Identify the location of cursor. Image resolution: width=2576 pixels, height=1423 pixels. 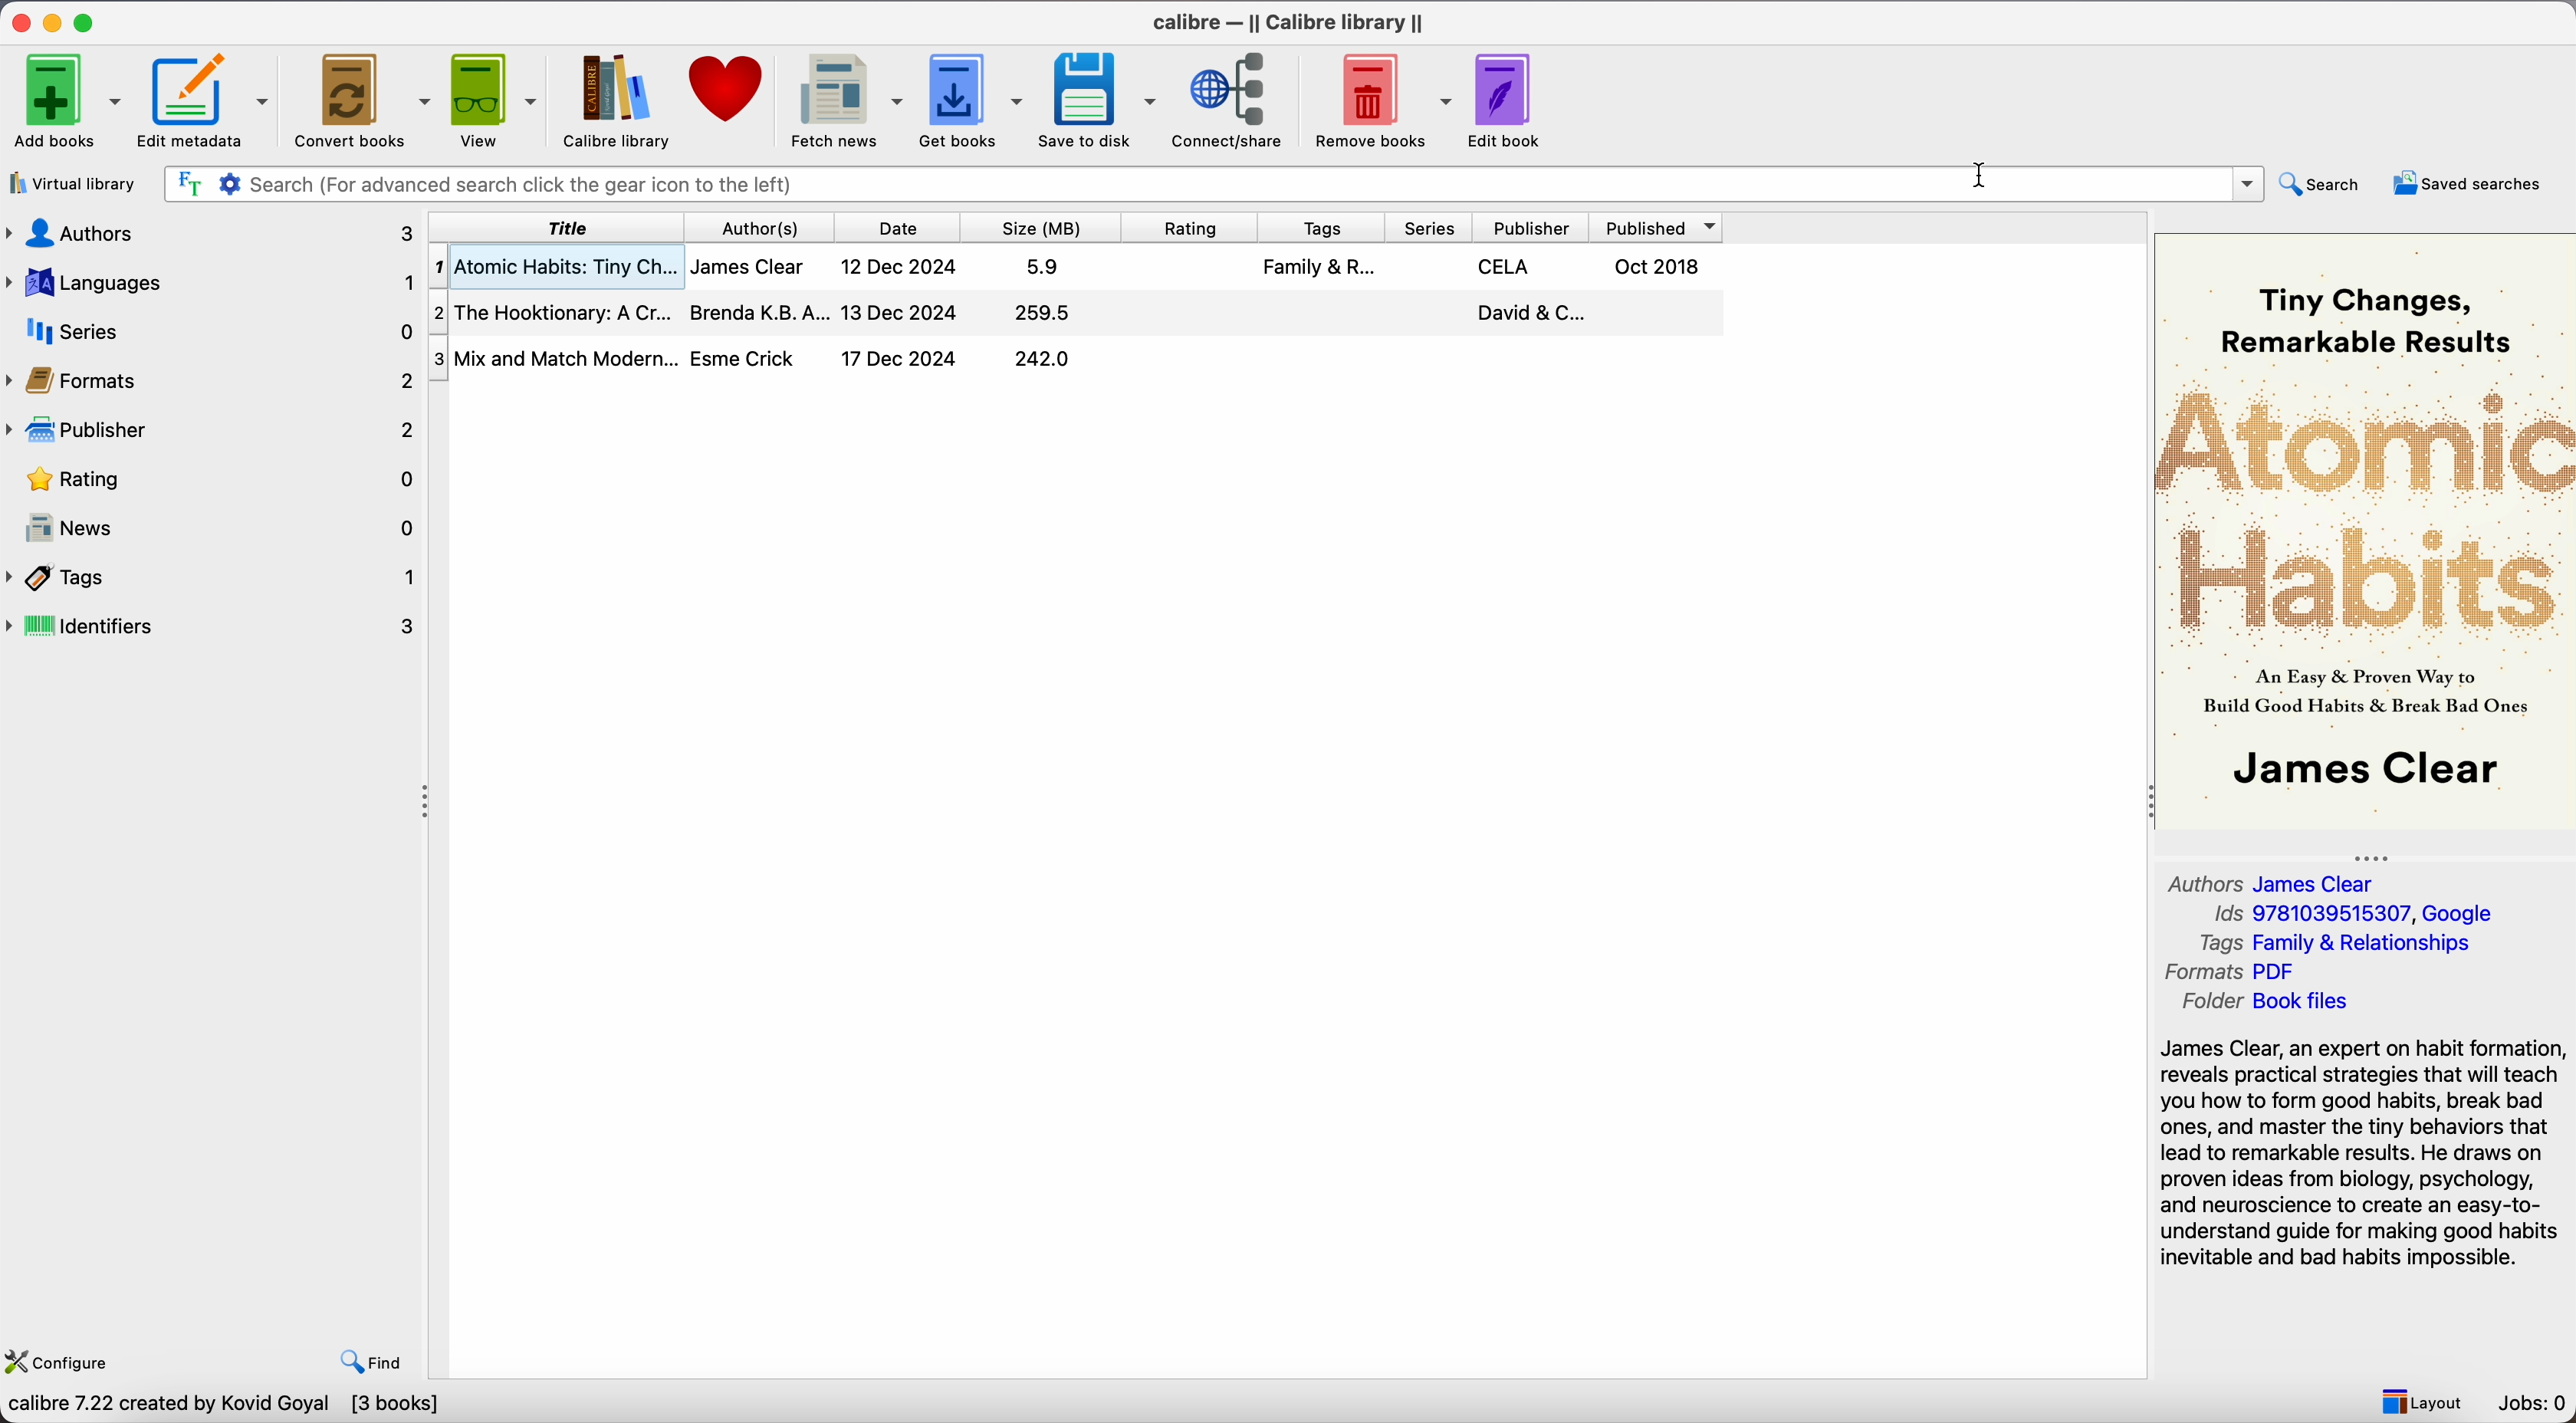
(957, 117).